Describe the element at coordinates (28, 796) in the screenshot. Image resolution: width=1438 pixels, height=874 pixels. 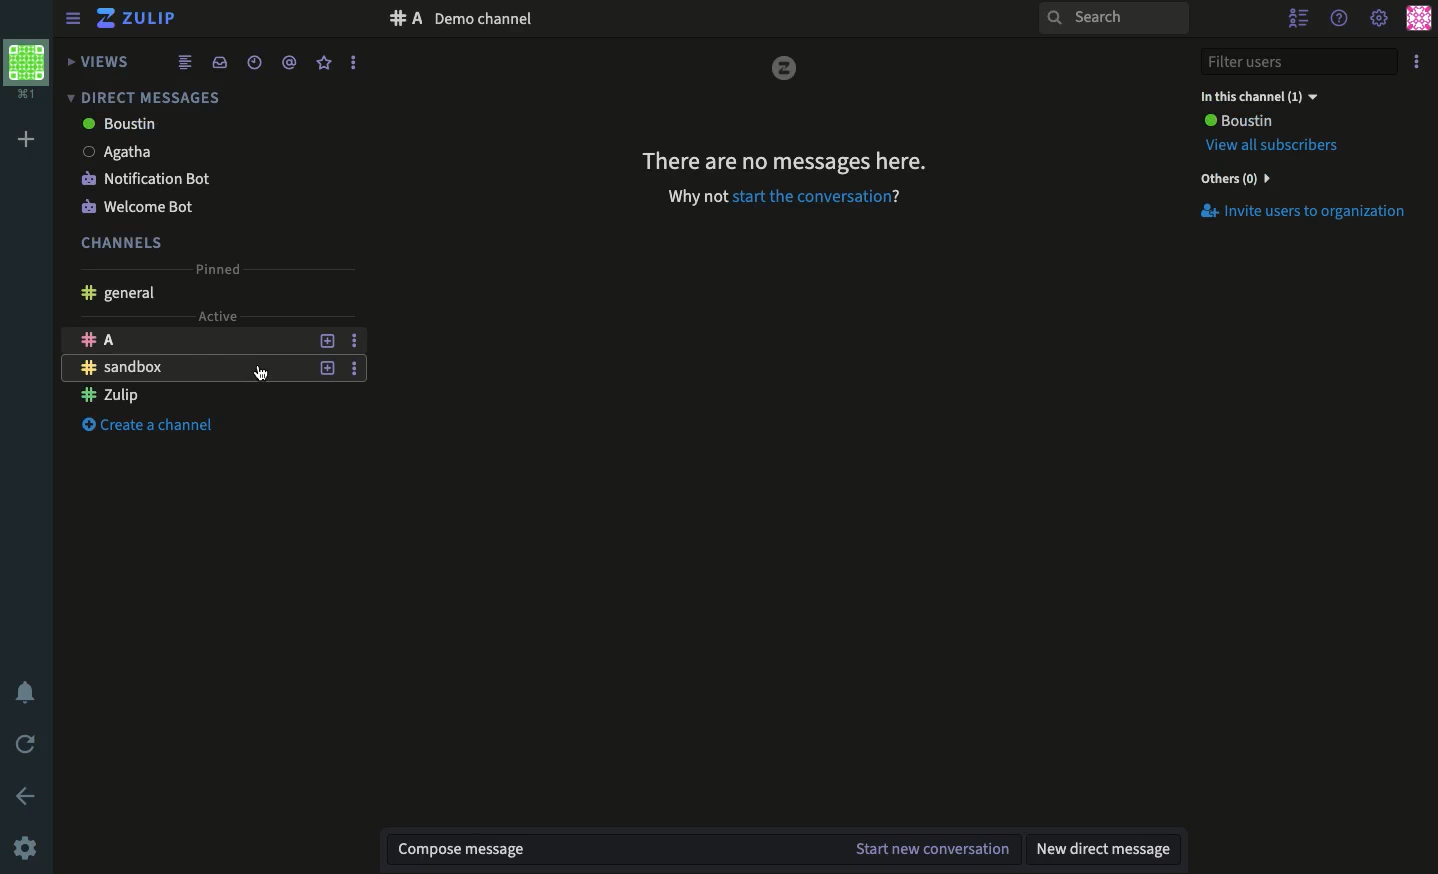
I see `Back` at that location.